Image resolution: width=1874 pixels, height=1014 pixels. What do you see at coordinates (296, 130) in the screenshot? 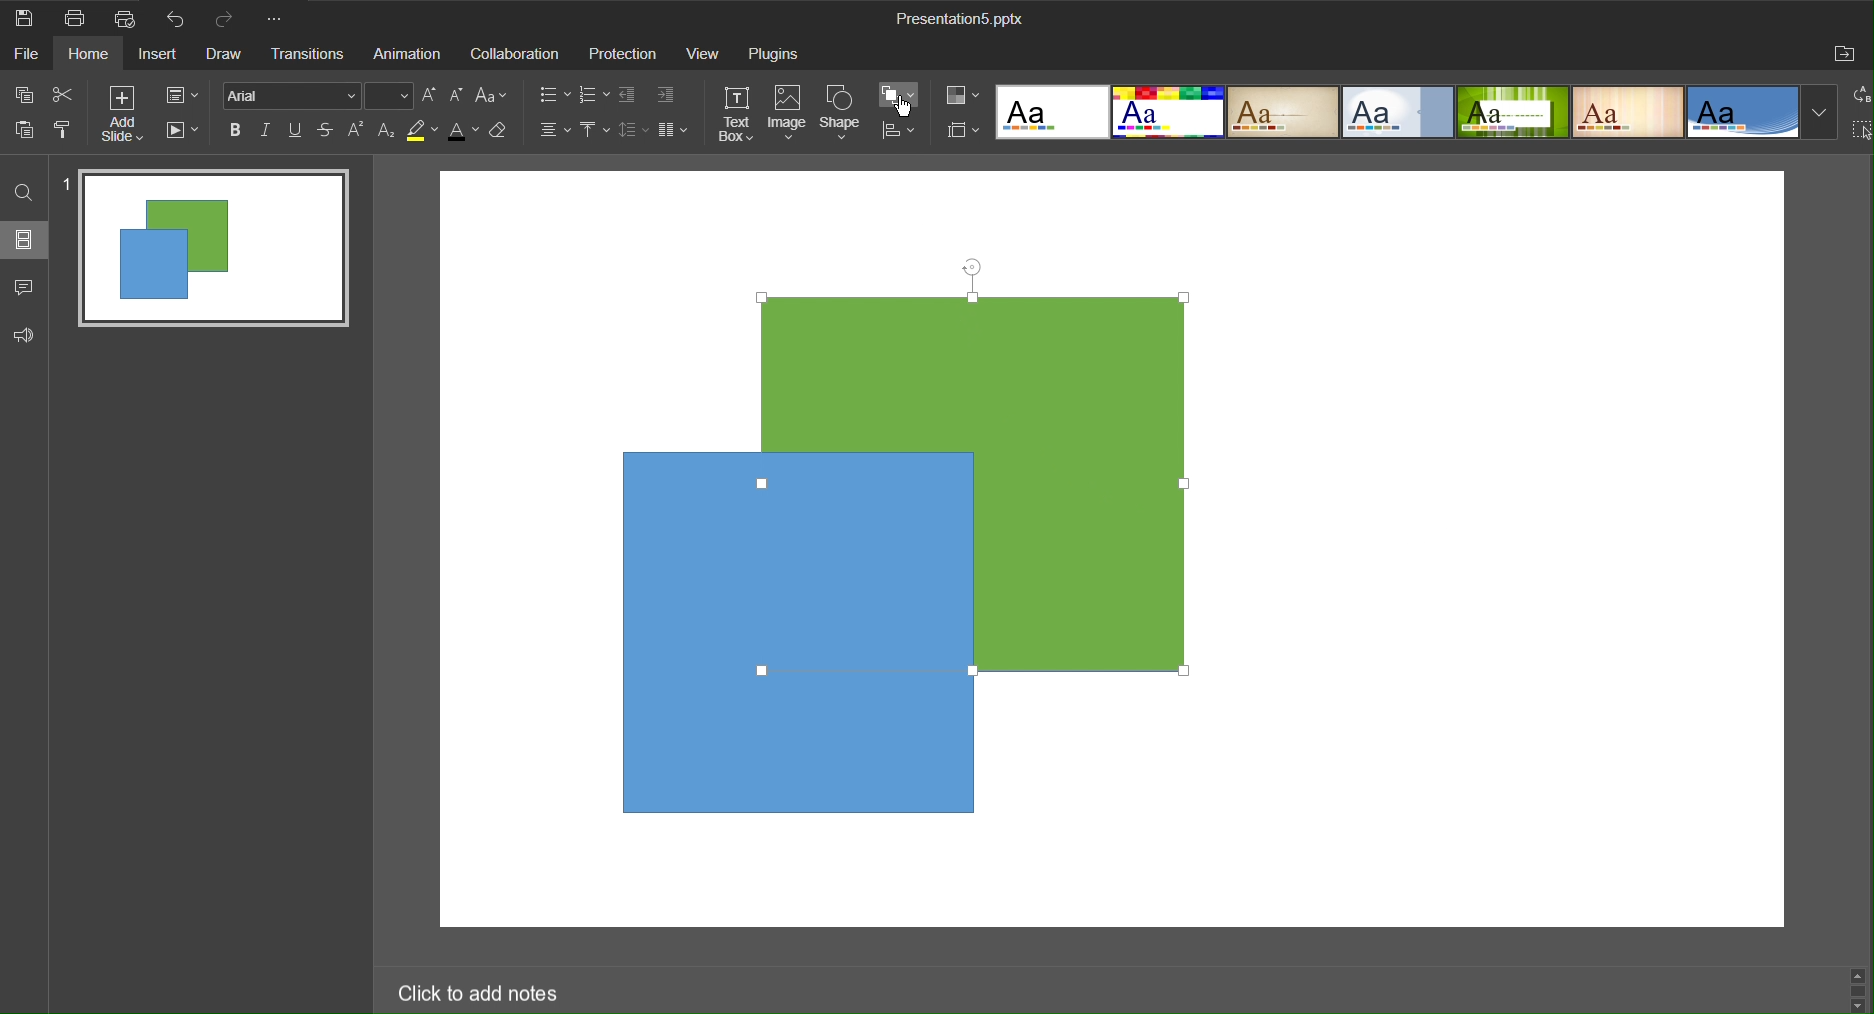
I see `underline` at bounding box center [296, 130].